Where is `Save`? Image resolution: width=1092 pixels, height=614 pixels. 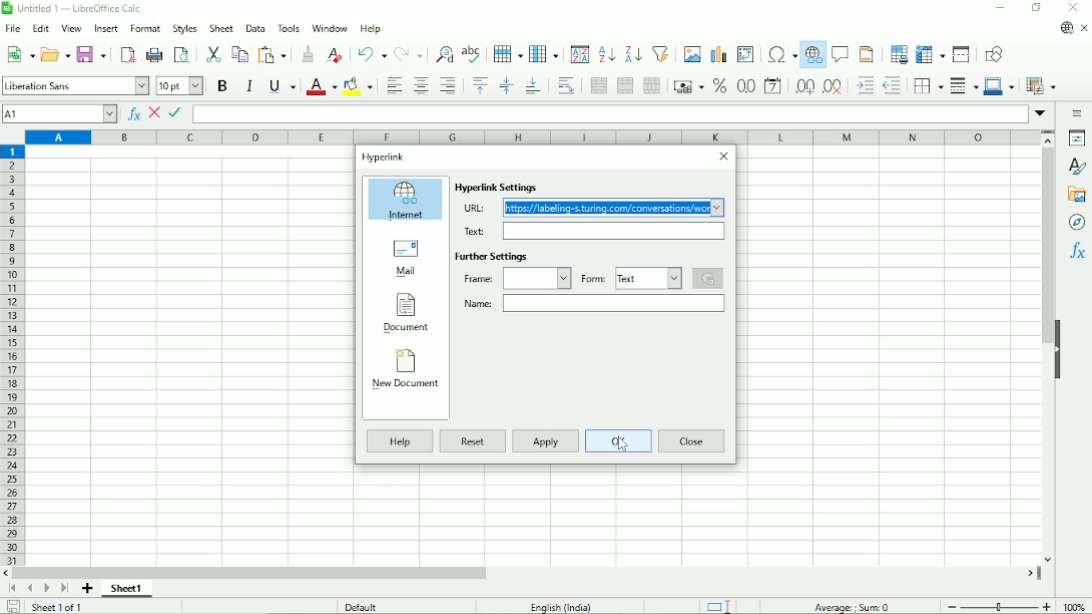
Save is located at coordinates (92, 53).